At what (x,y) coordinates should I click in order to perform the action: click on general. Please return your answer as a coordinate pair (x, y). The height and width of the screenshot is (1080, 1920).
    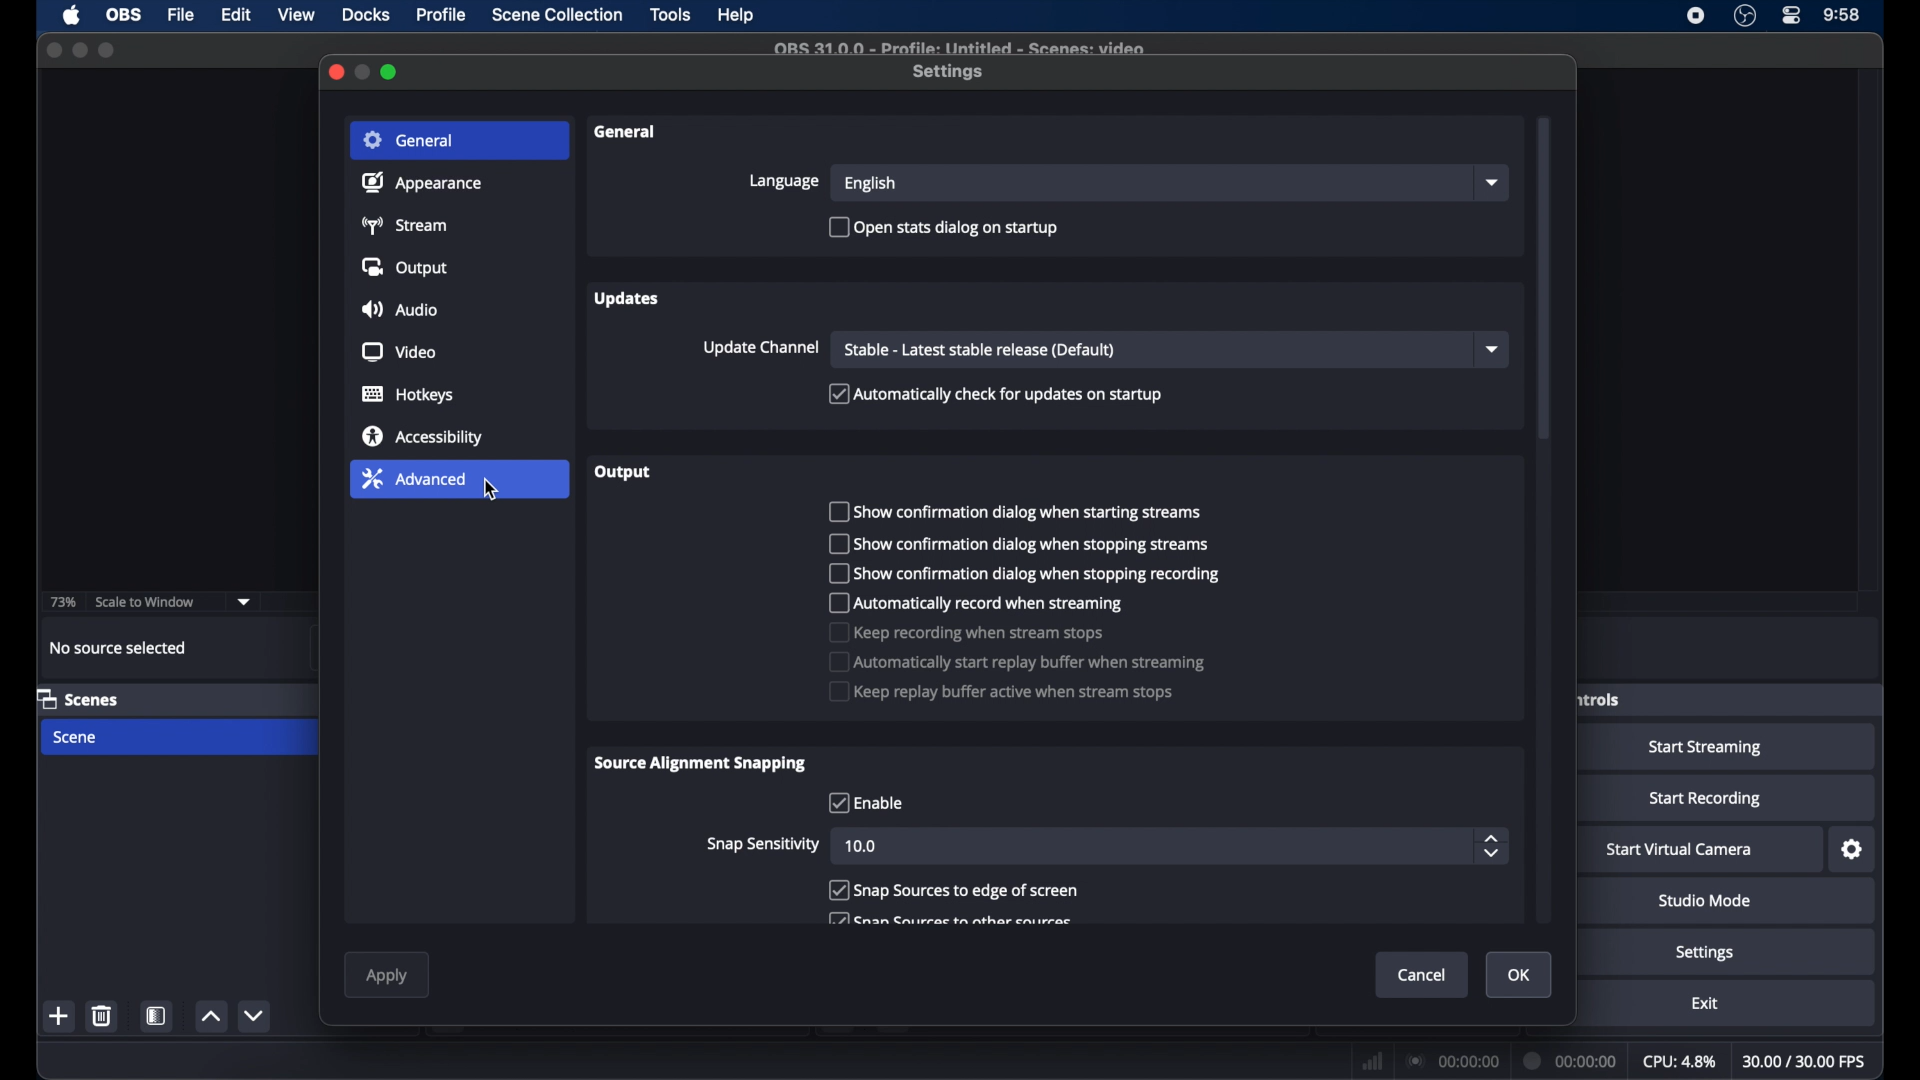
    Looking at the image, I should click on (408, 139).